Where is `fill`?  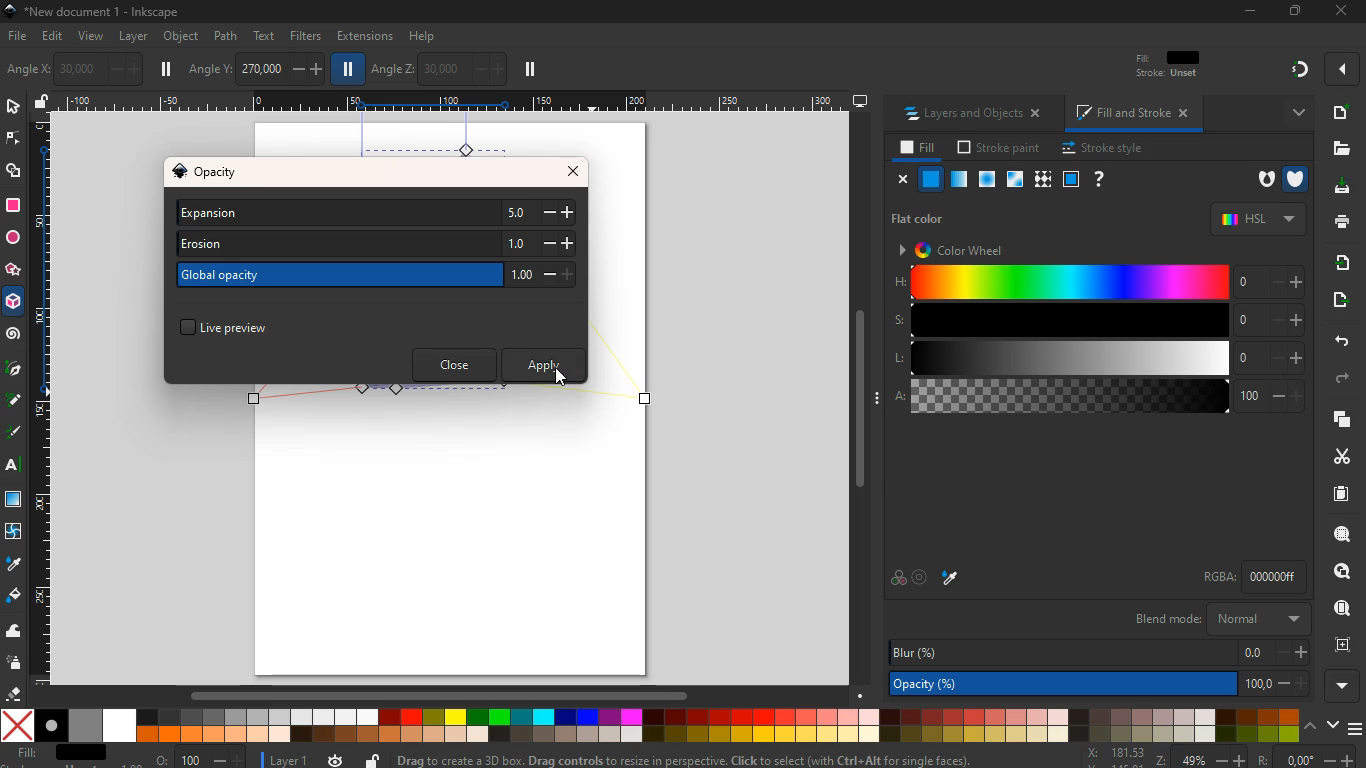 fill is located at coordinates (915, 148).